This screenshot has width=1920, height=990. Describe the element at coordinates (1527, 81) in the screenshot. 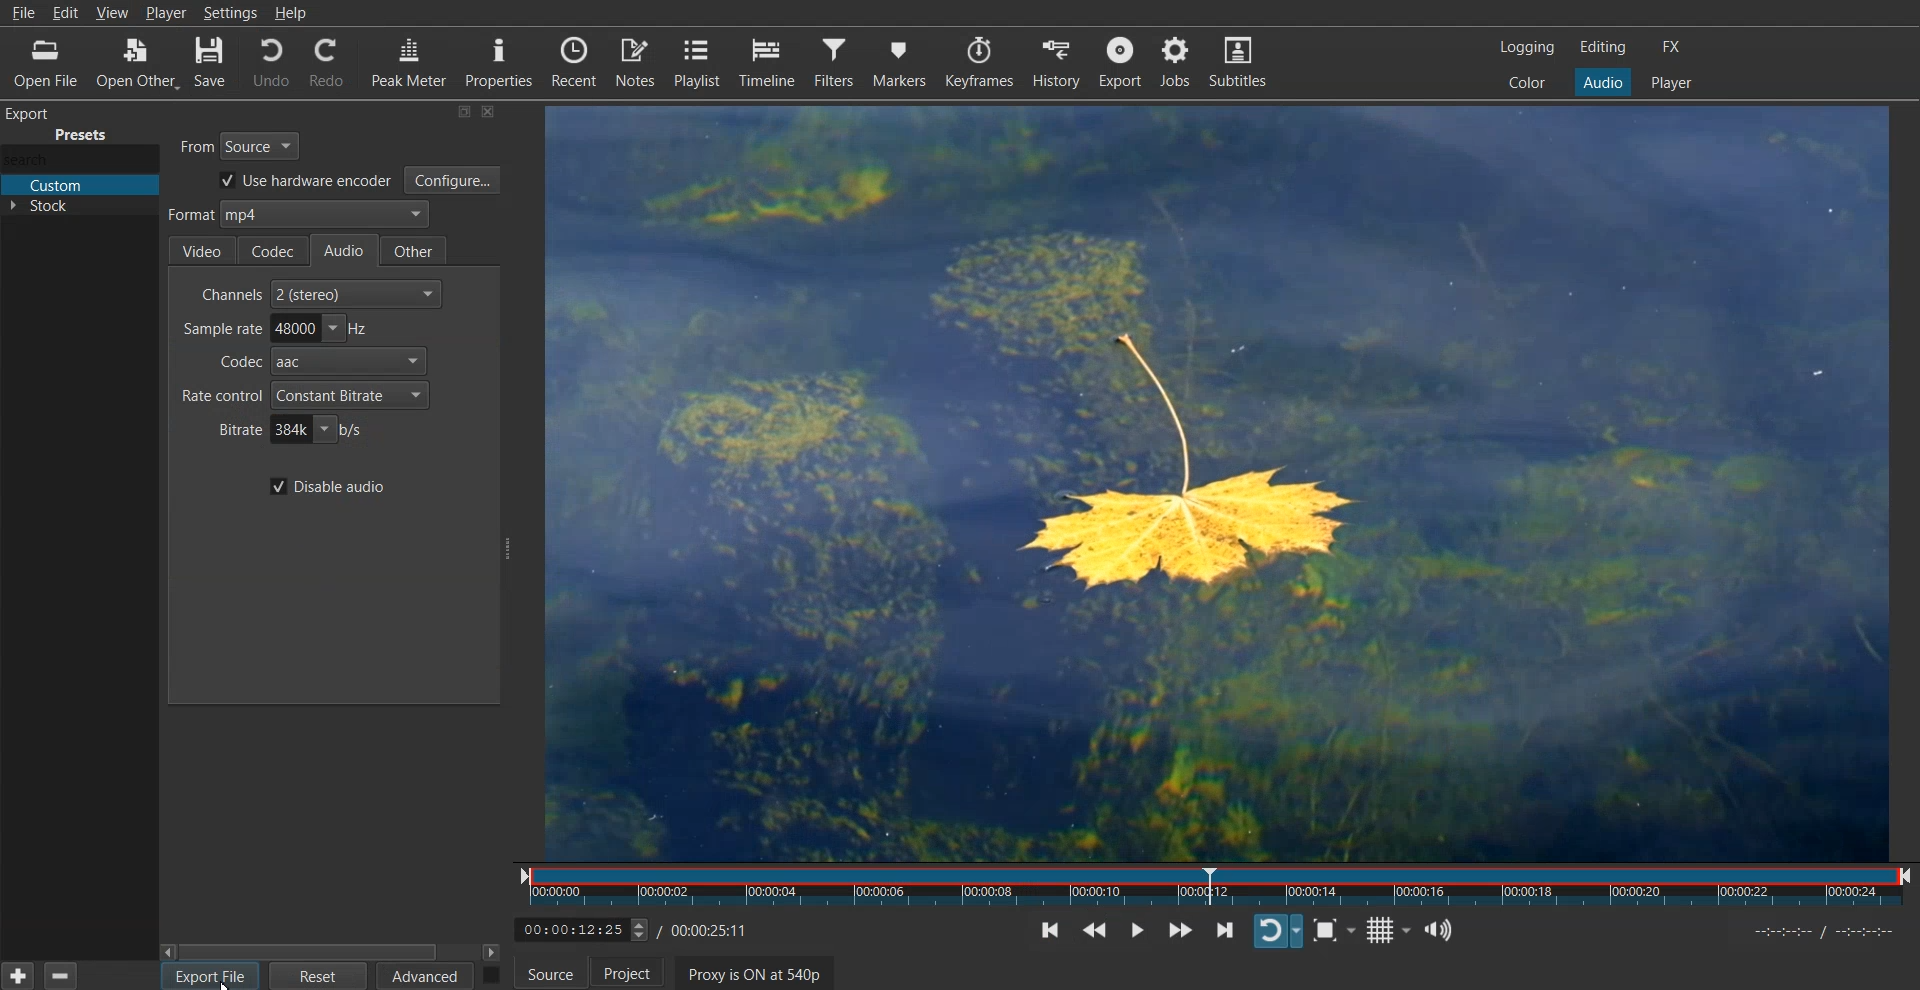

I see `Color` at that location.